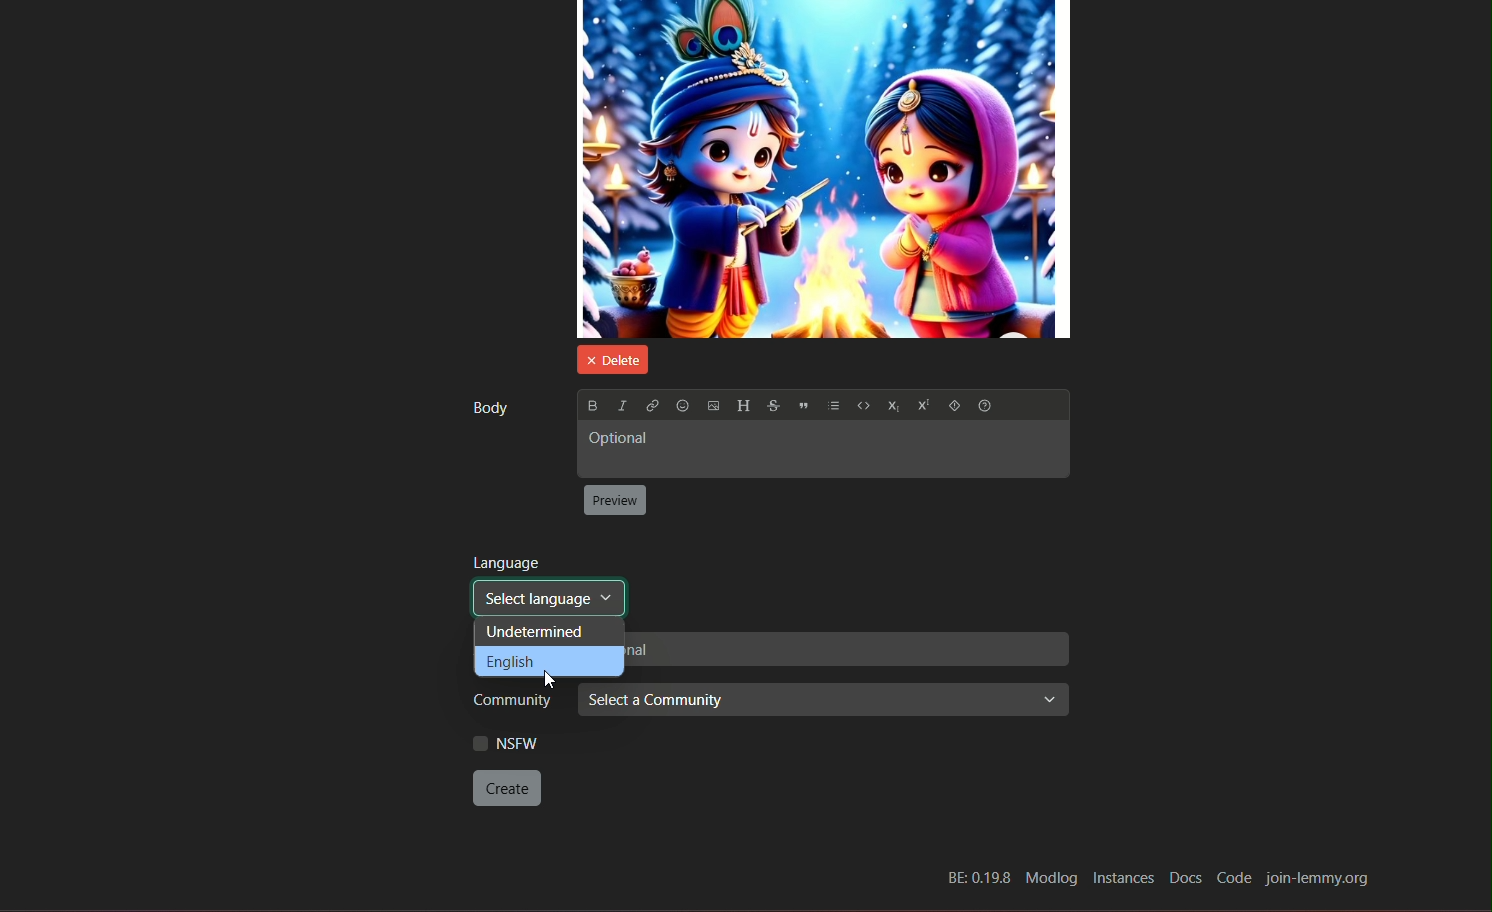 Image resolution: width=1492 pixels, height=912 pixels. I want to click on Optional, so click(848, 651).